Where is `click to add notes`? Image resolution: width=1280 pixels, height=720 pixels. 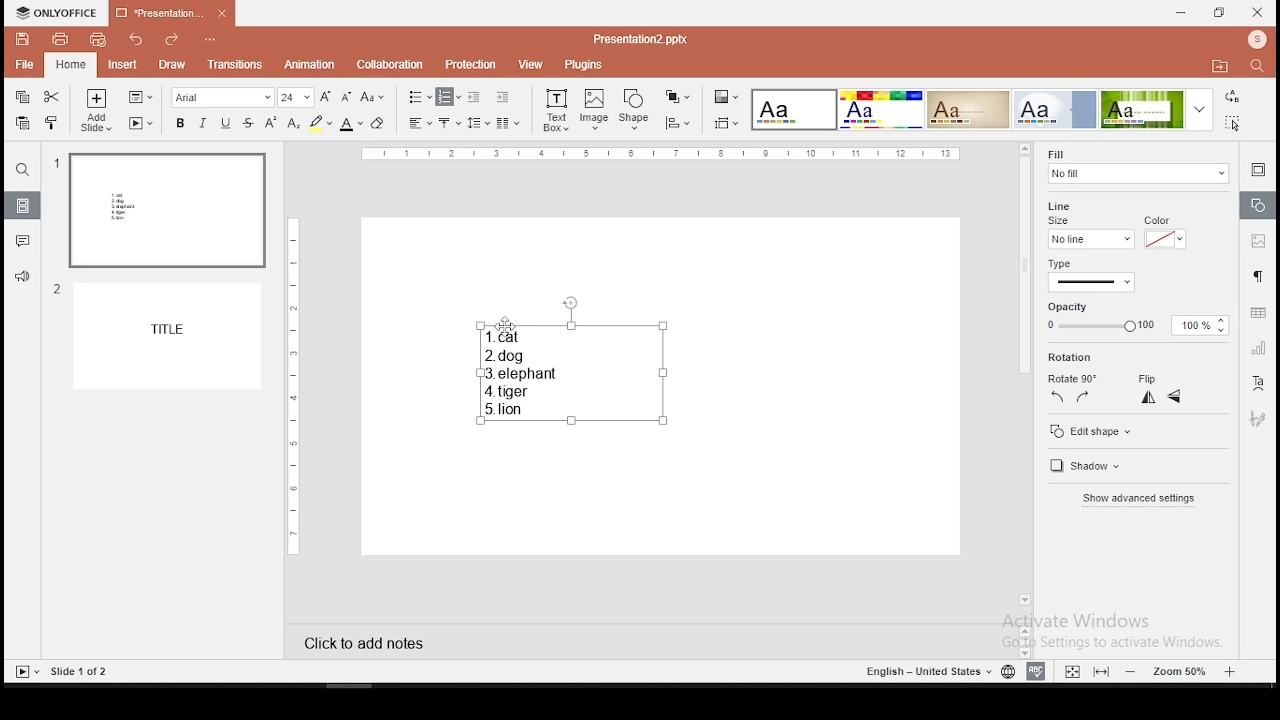 click to add notes is located at coordinates (358, 643).